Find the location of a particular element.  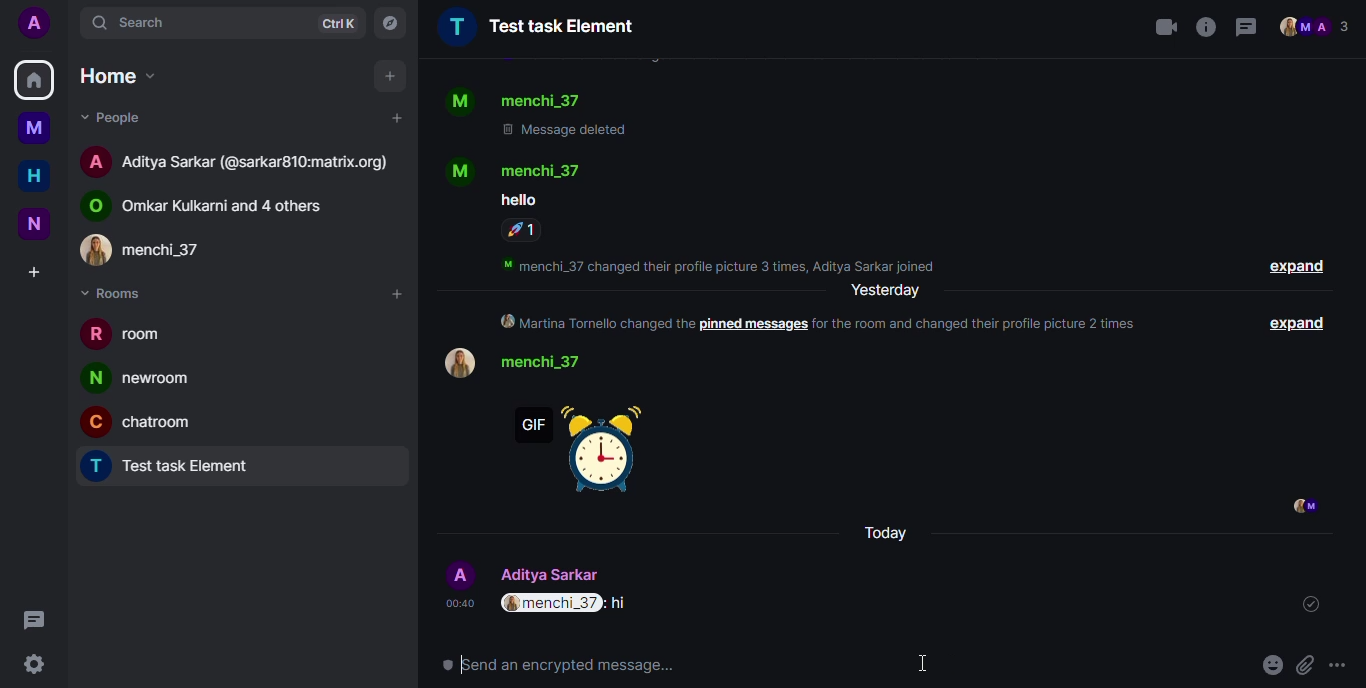

attach is located at coordinates (1307, 664).